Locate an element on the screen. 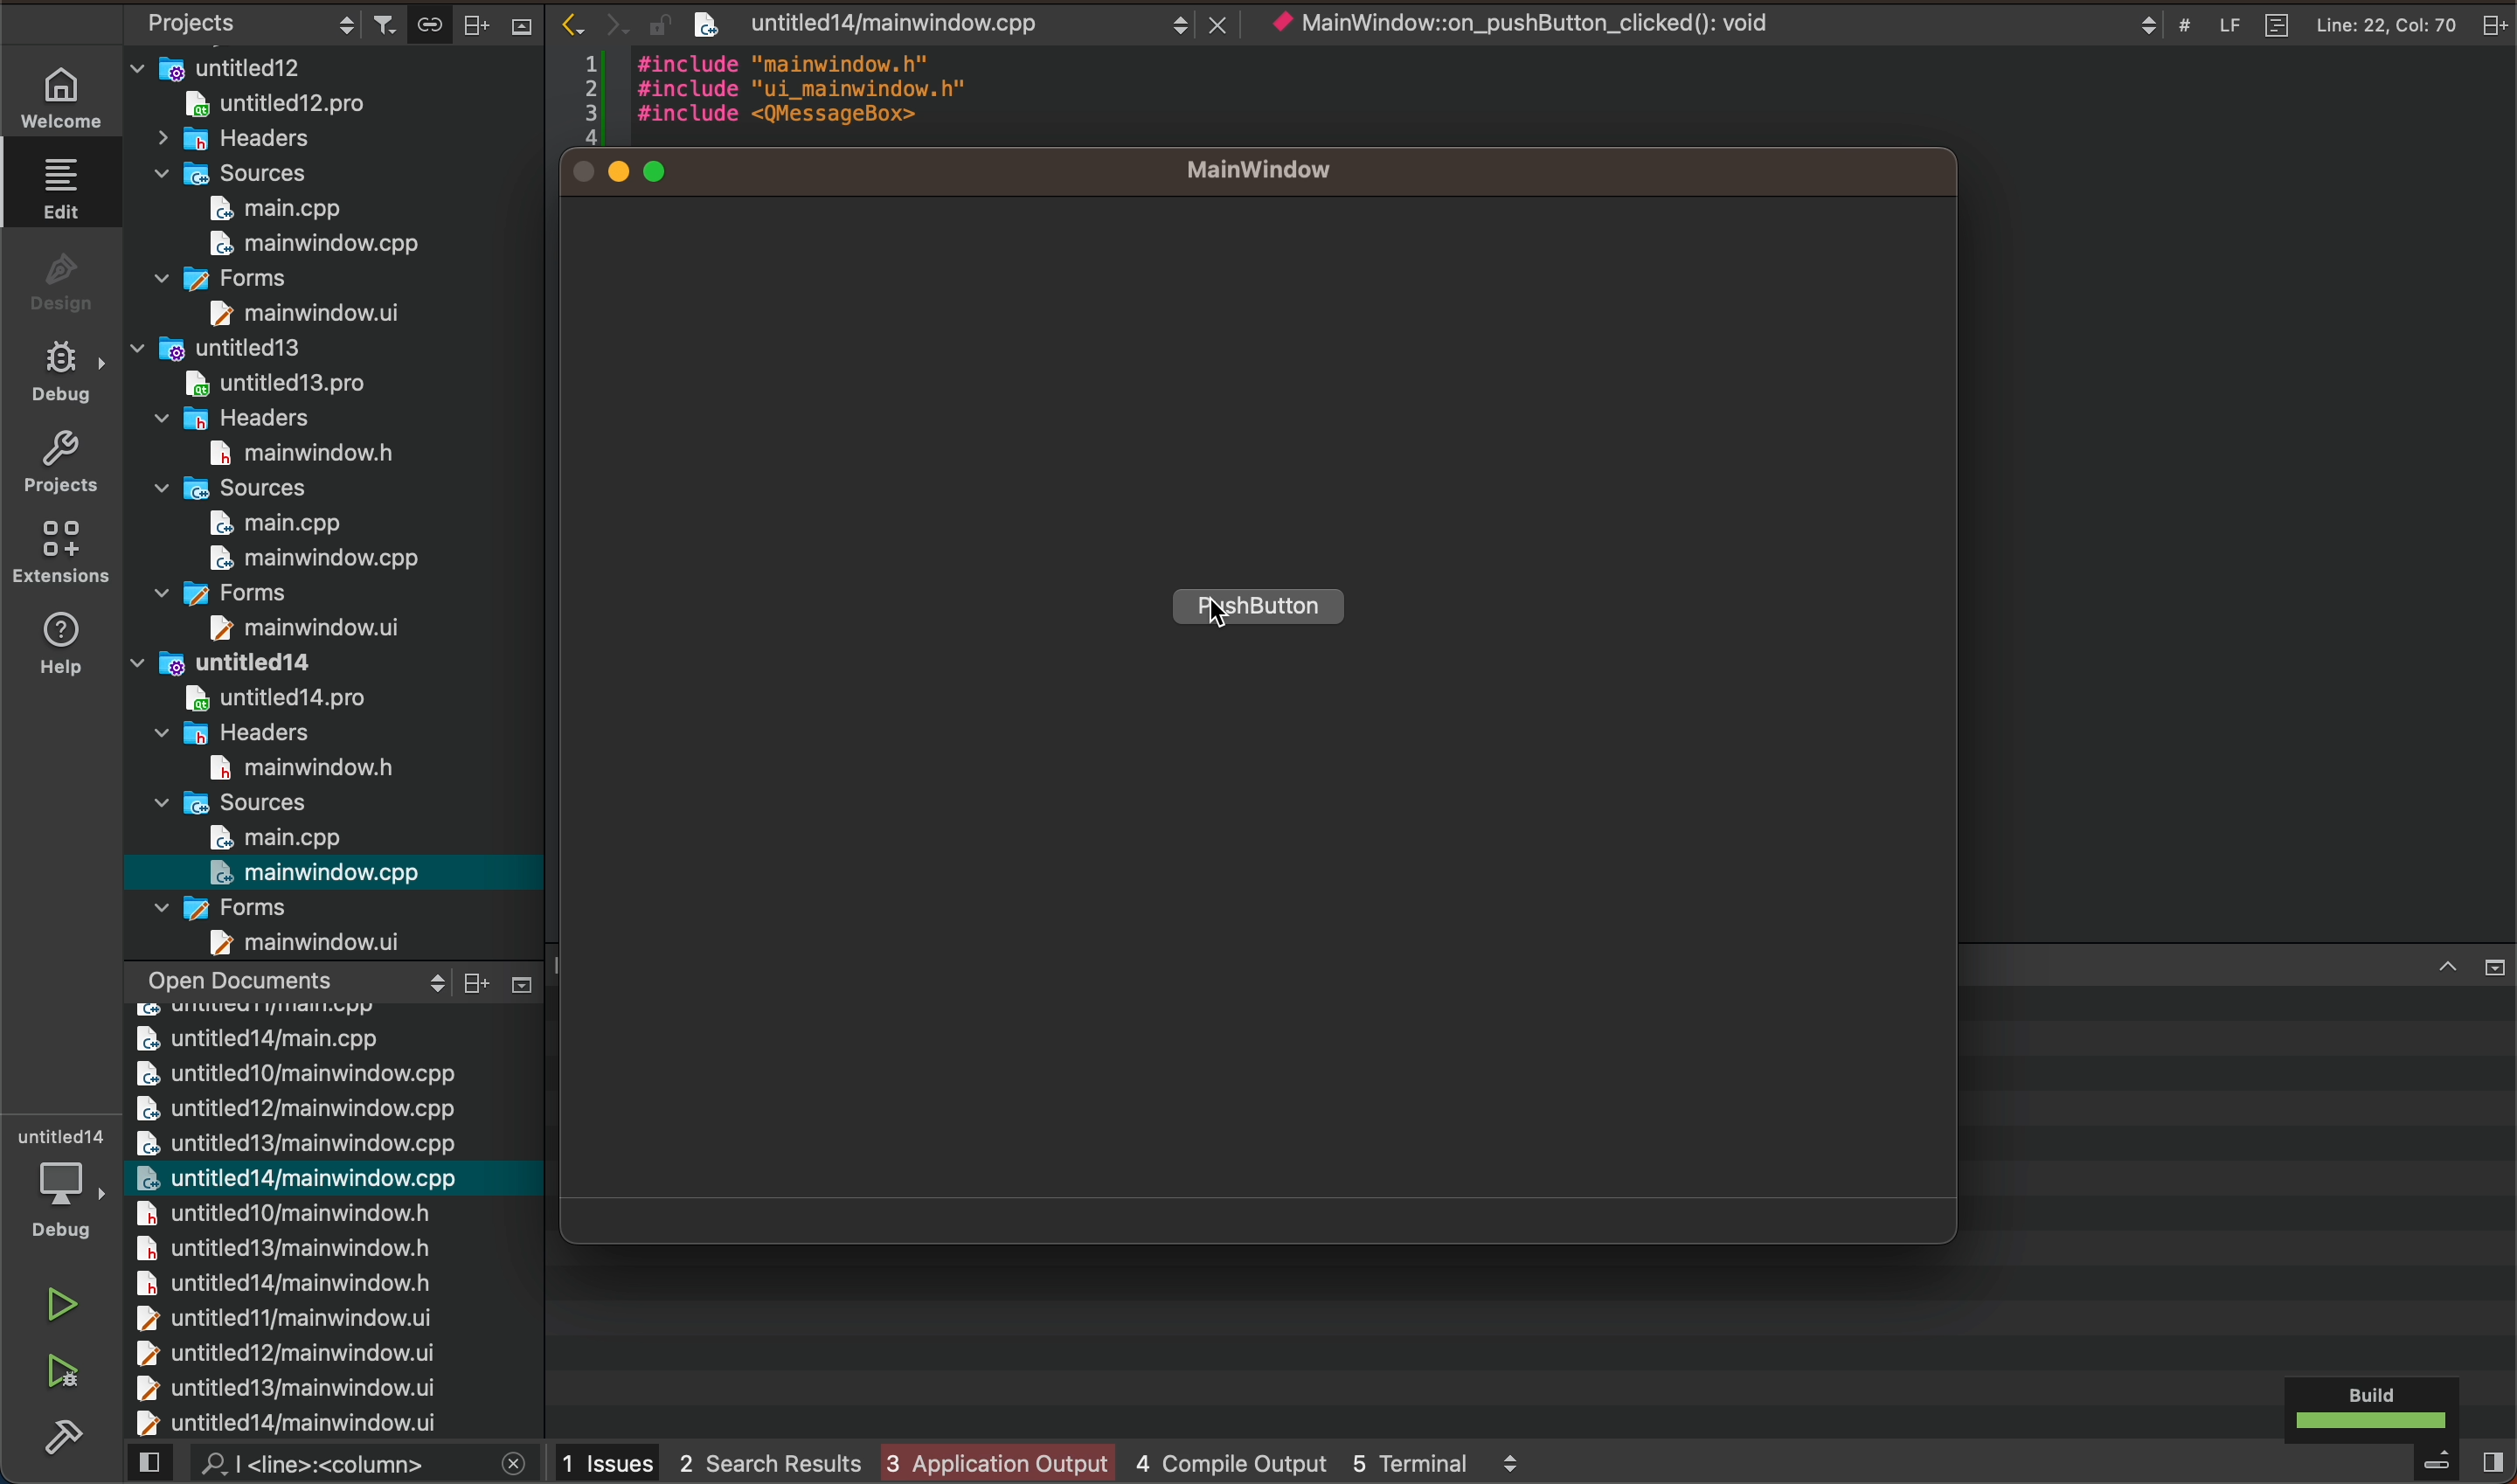  close slide bar is located at coordinates (2443, 1463).